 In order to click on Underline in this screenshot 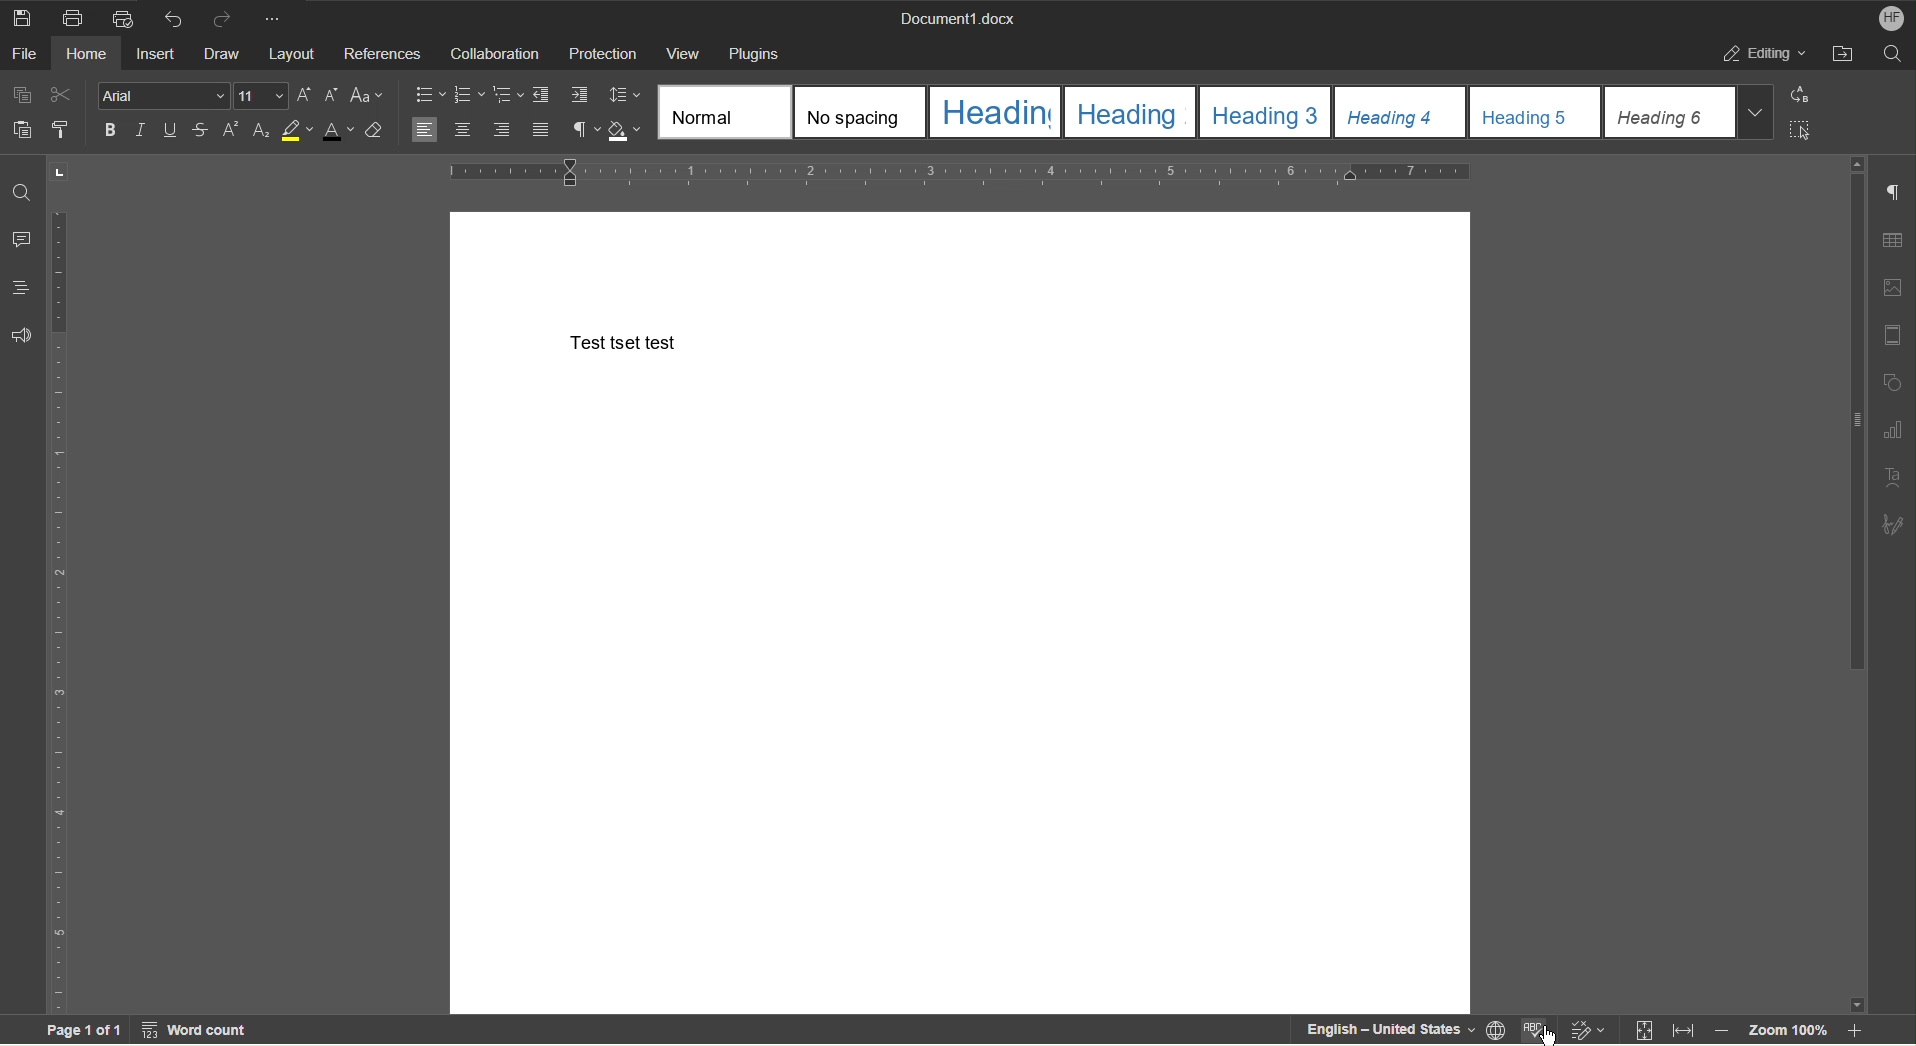, I will do `click(176, 131)`.